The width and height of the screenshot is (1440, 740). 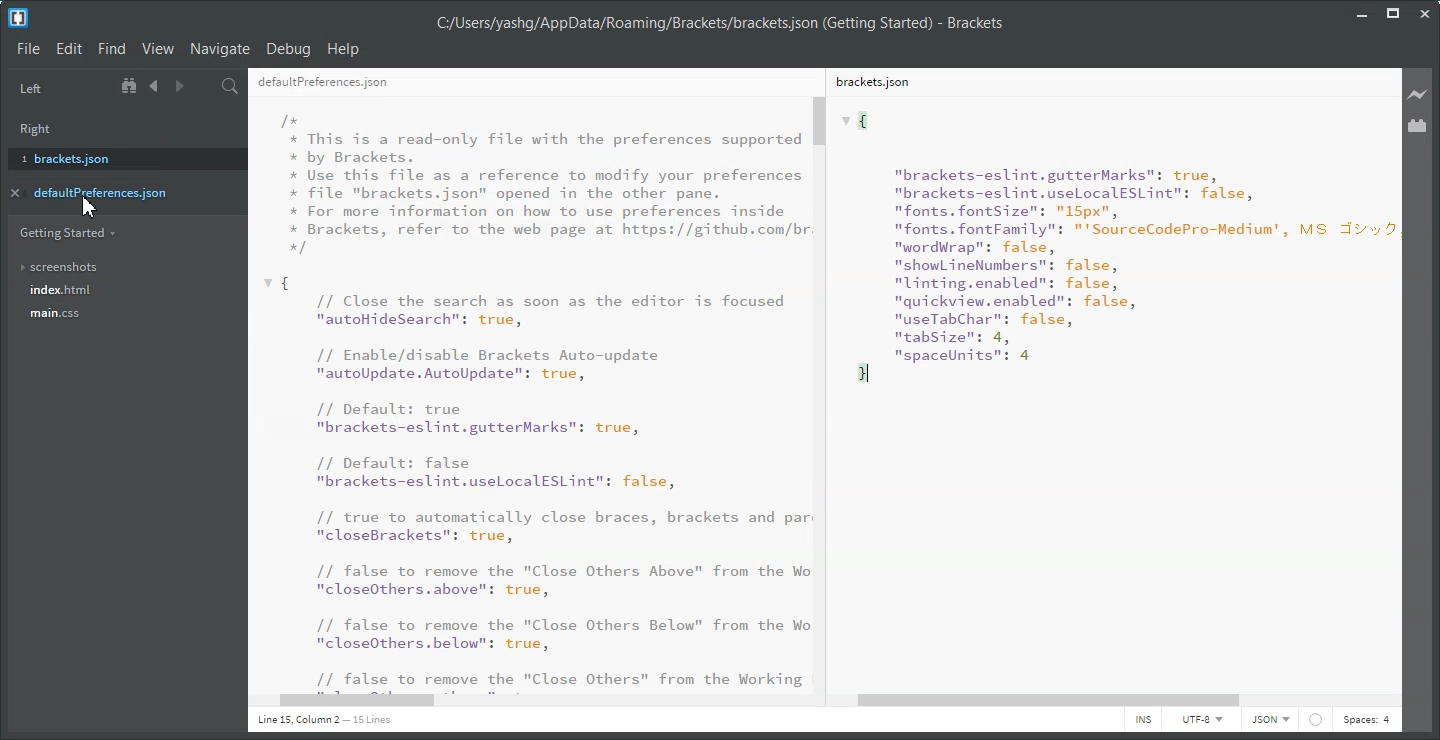 I want to click on Logo, so click(x=18, y=18).